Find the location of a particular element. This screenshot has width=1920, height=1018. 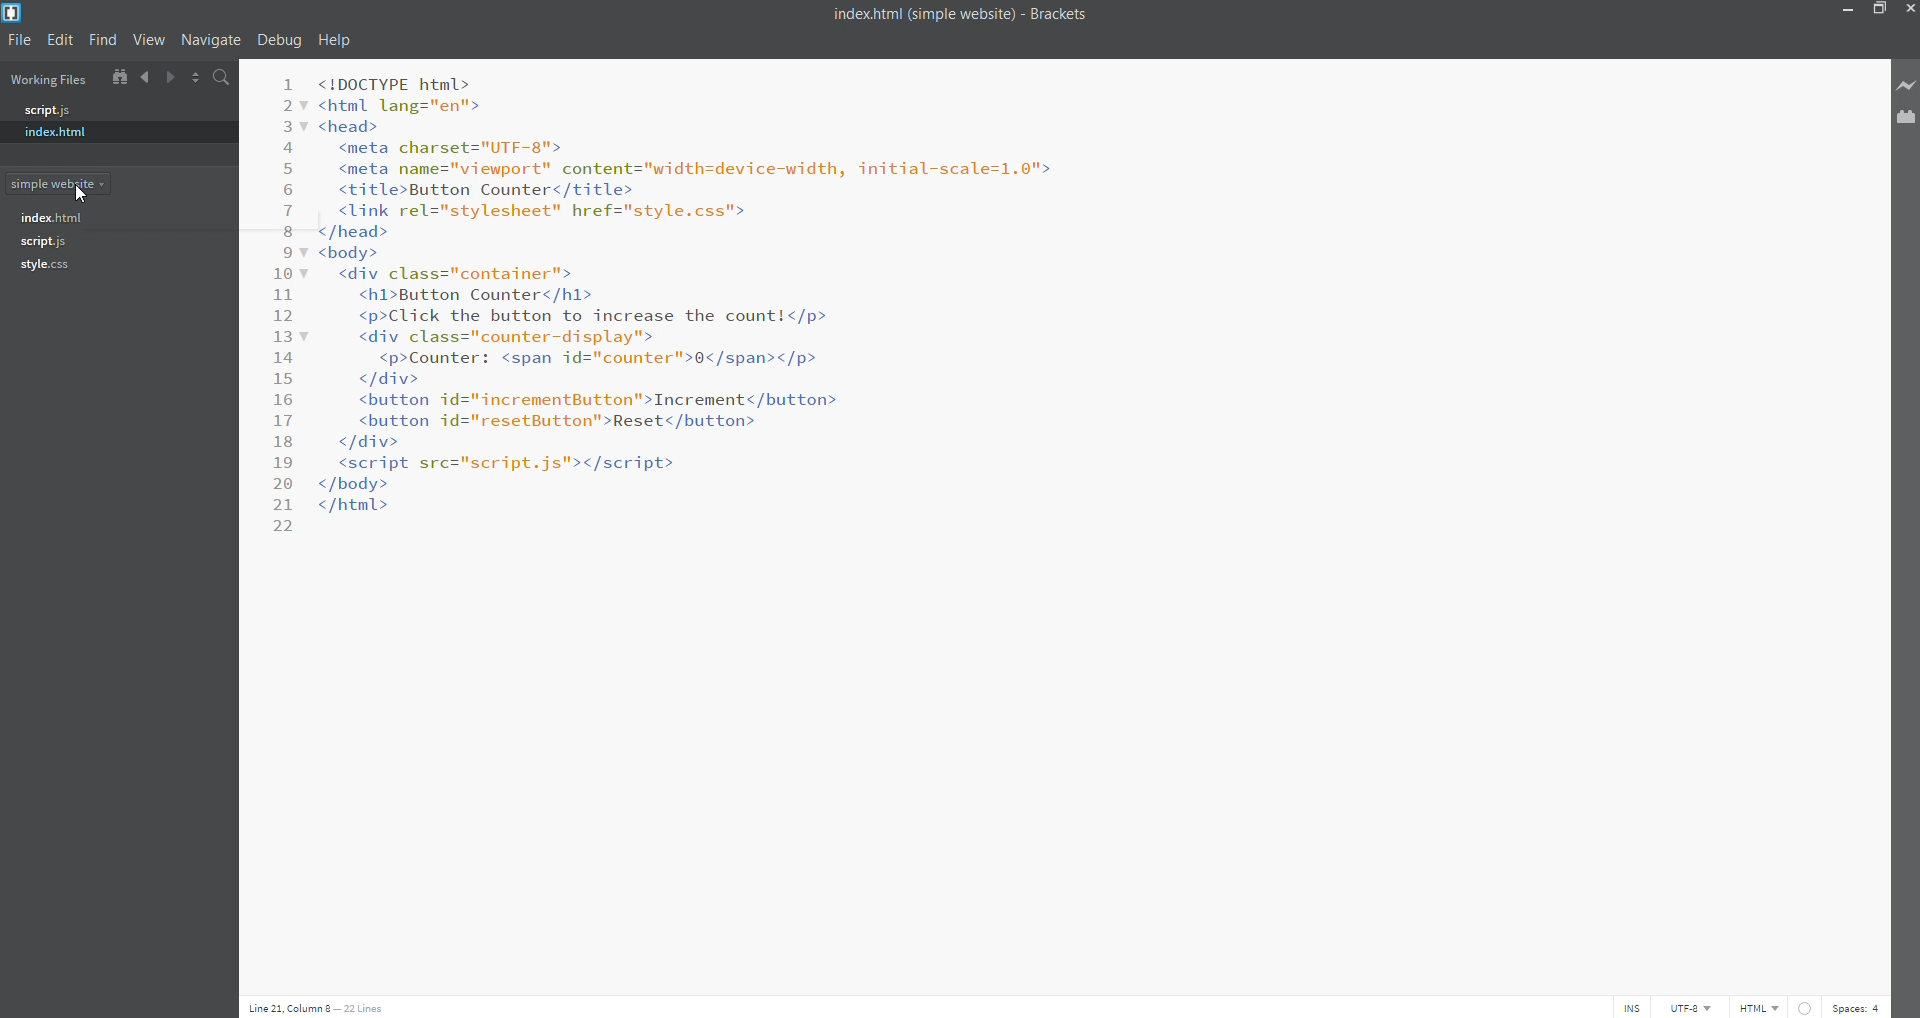

live preview is located at coordinates (1907, 89).